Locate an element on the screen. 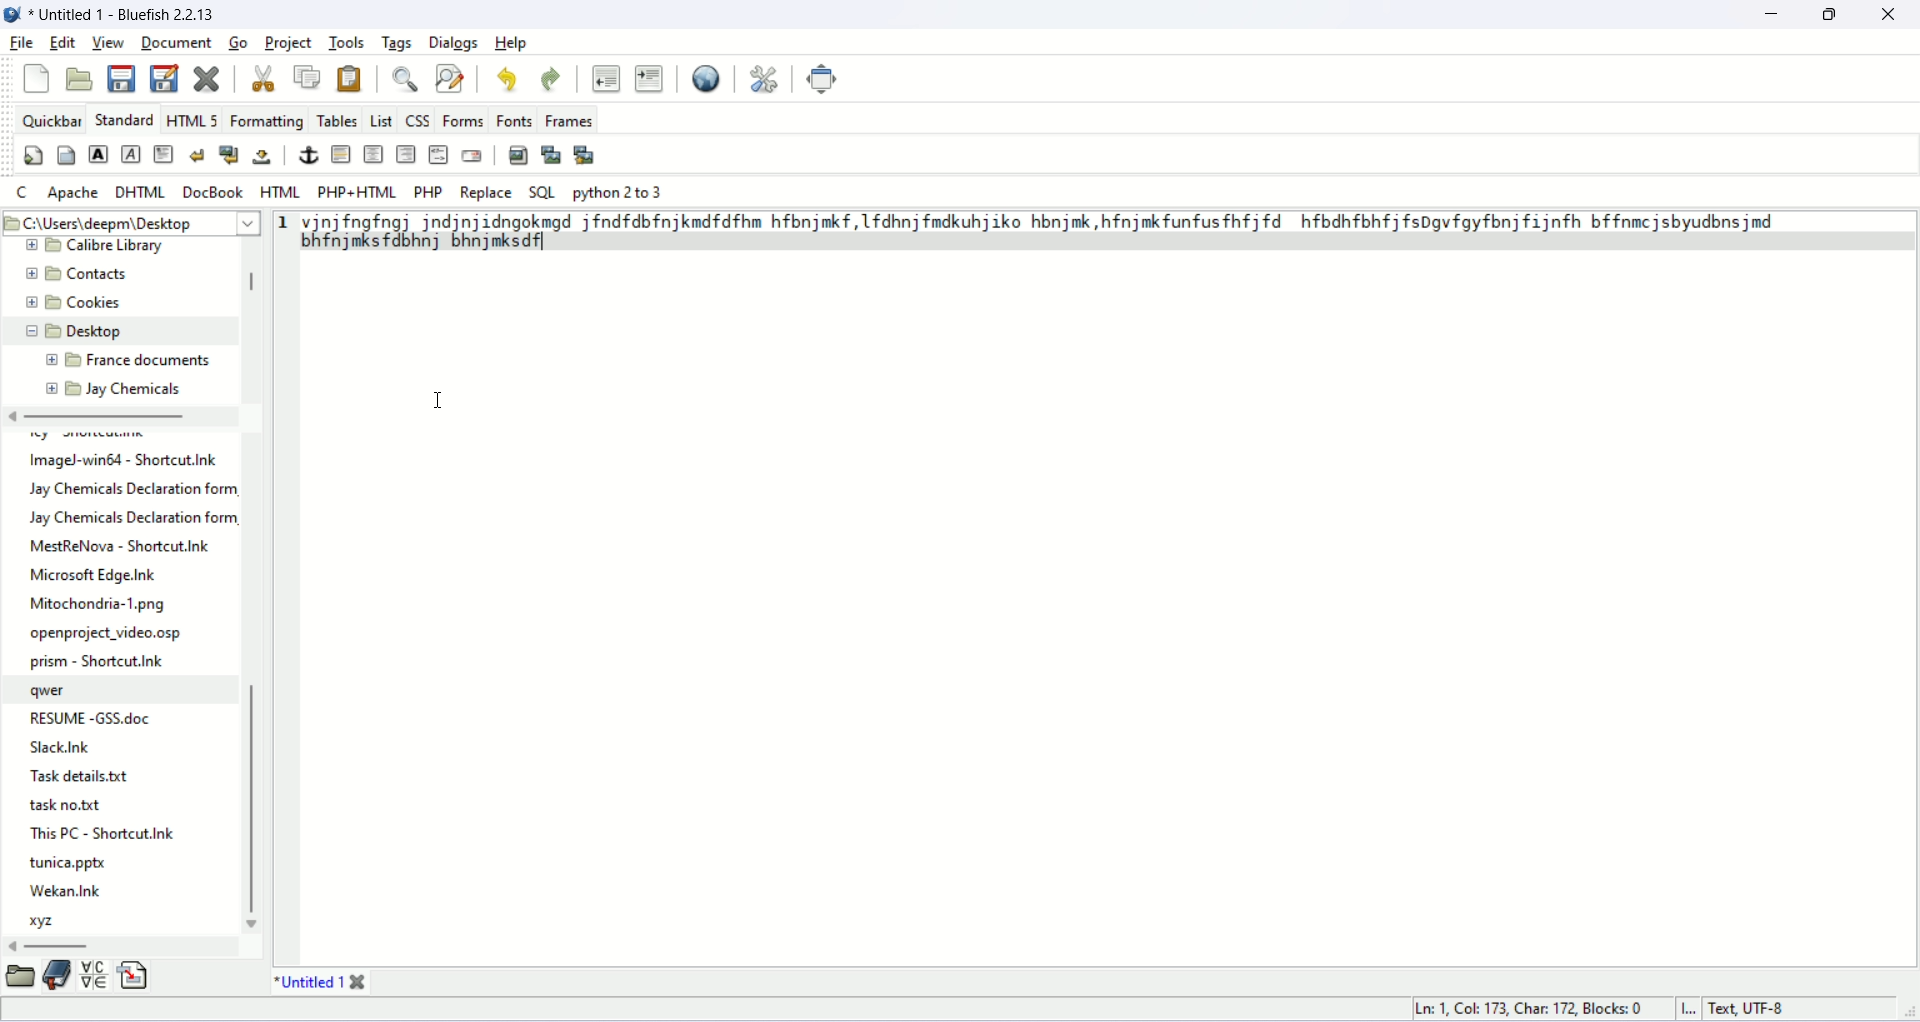 Image resolution: width=1920 pixels, height=1022 pixels. prism - Shortcut.Ink is located at coordinates (99, 661).